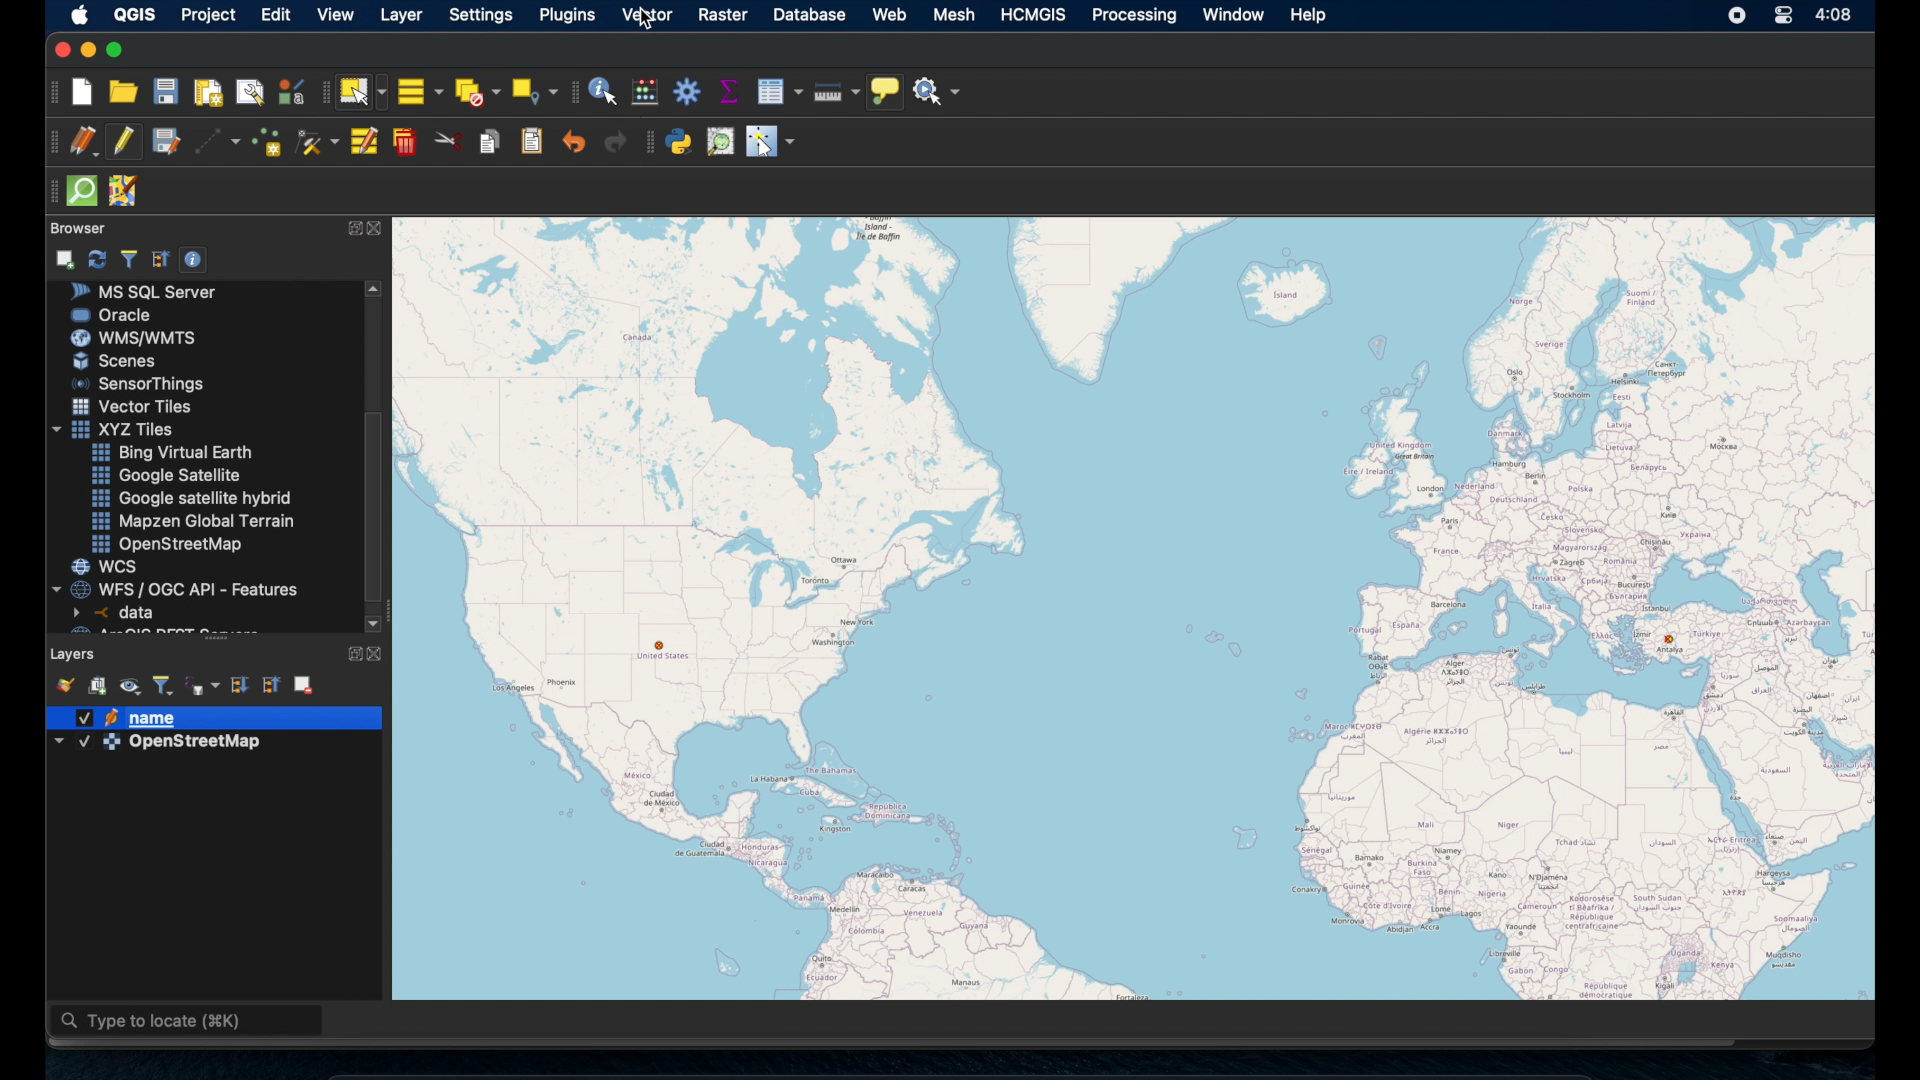 This screenshot has height=1080, width=1920. I want to click on select all features, so click(419, 91).